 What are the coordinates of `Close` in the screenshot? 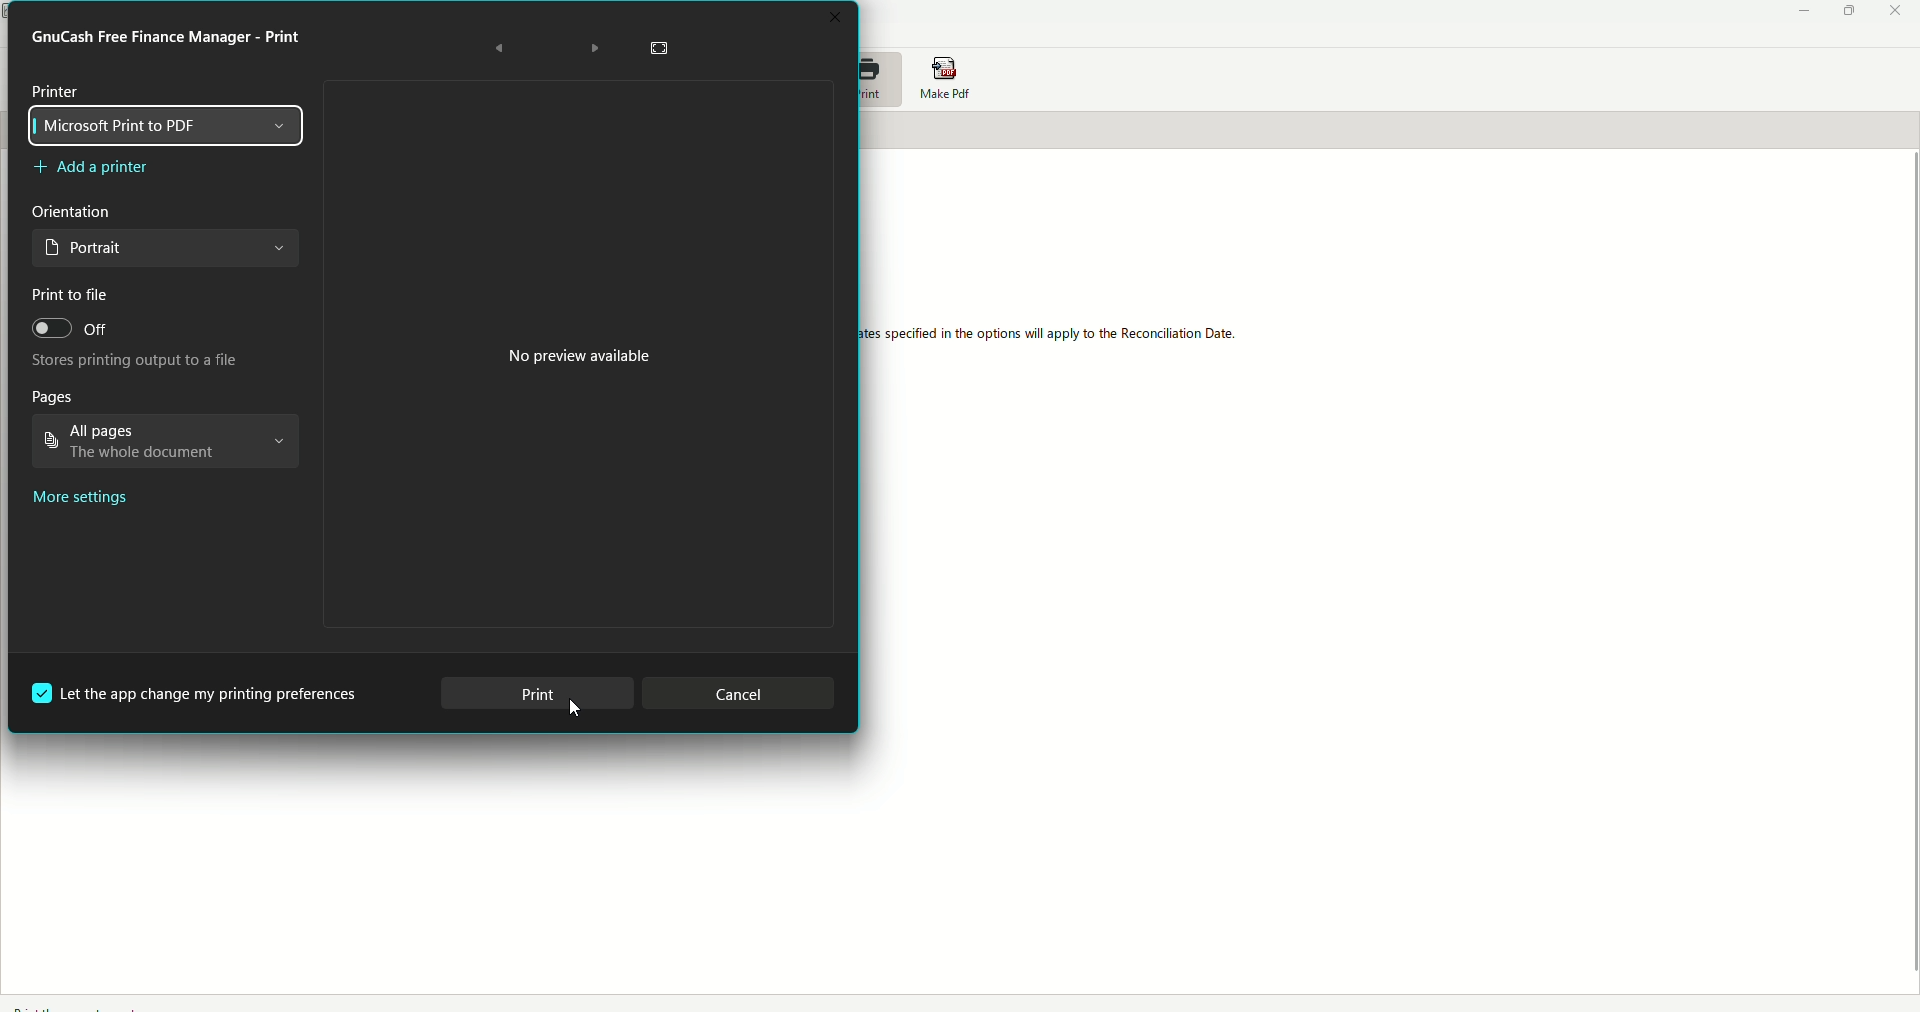 It's located at (836, 18).